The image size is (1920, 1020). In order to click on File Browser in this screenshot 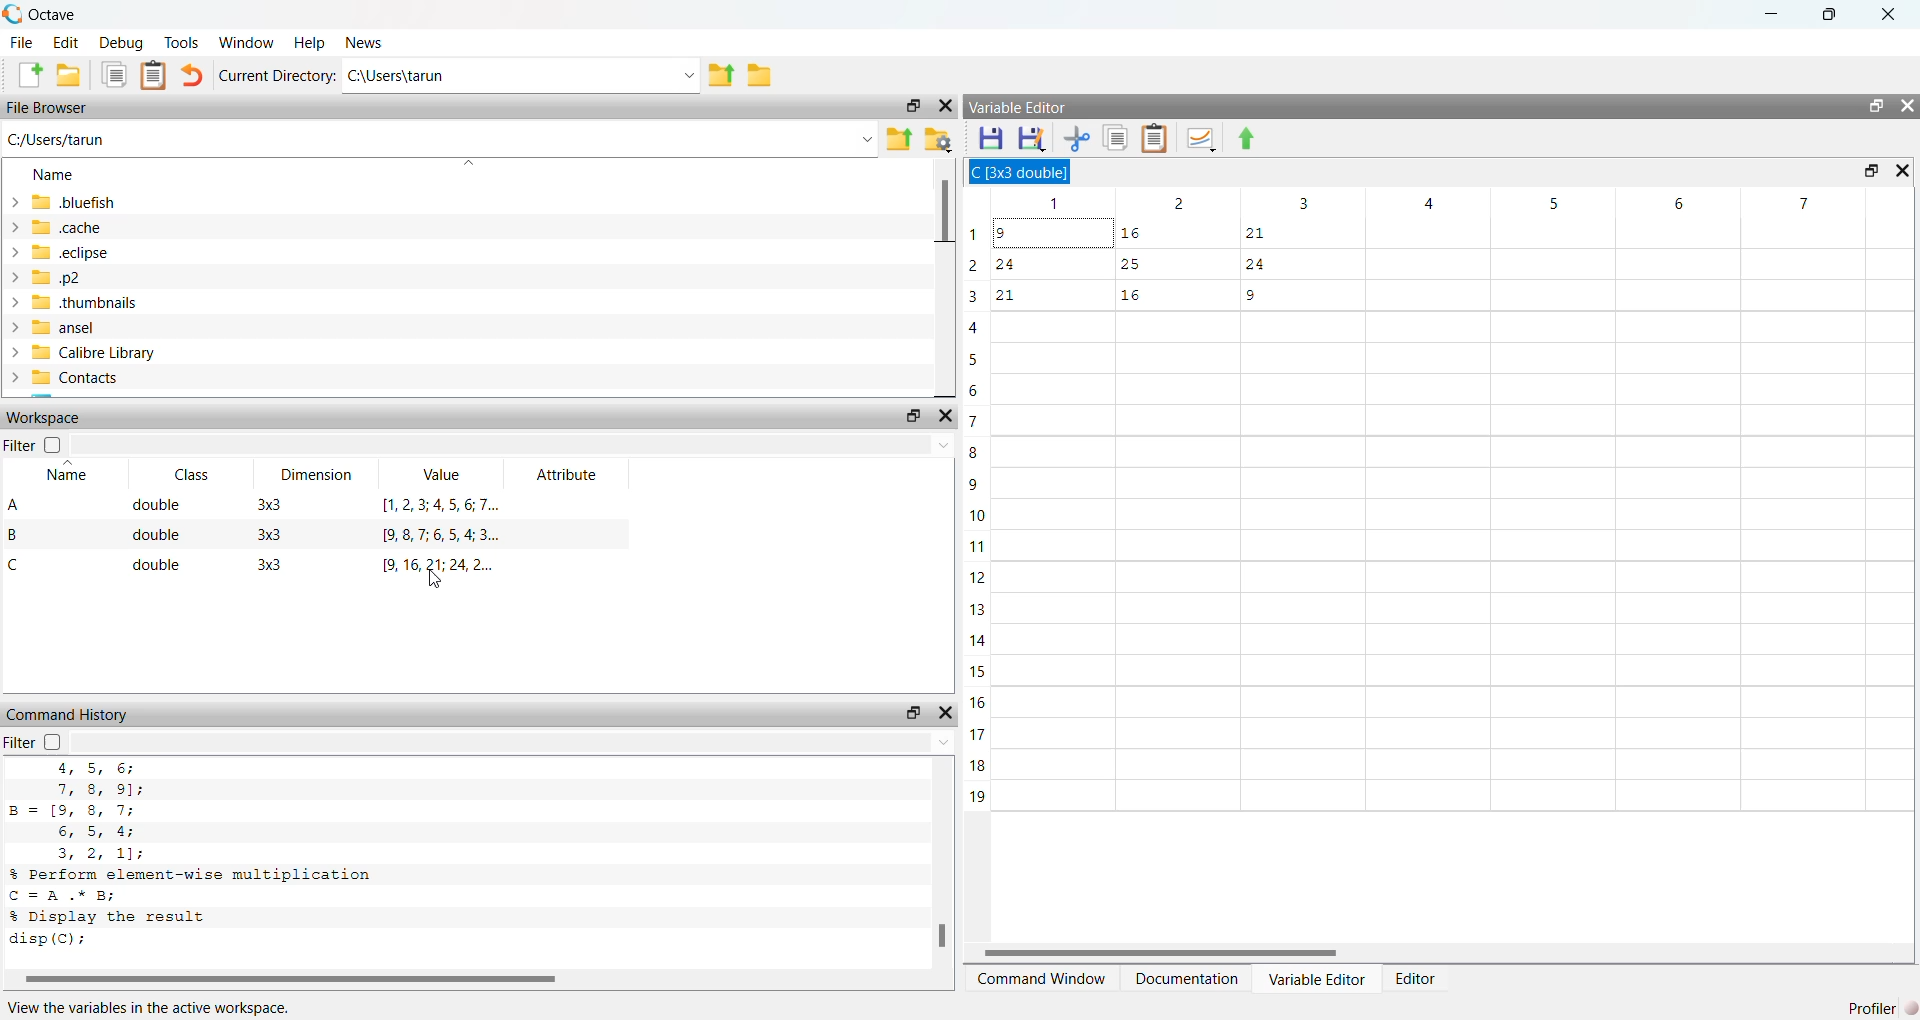, I will do `click(49, 109)`.